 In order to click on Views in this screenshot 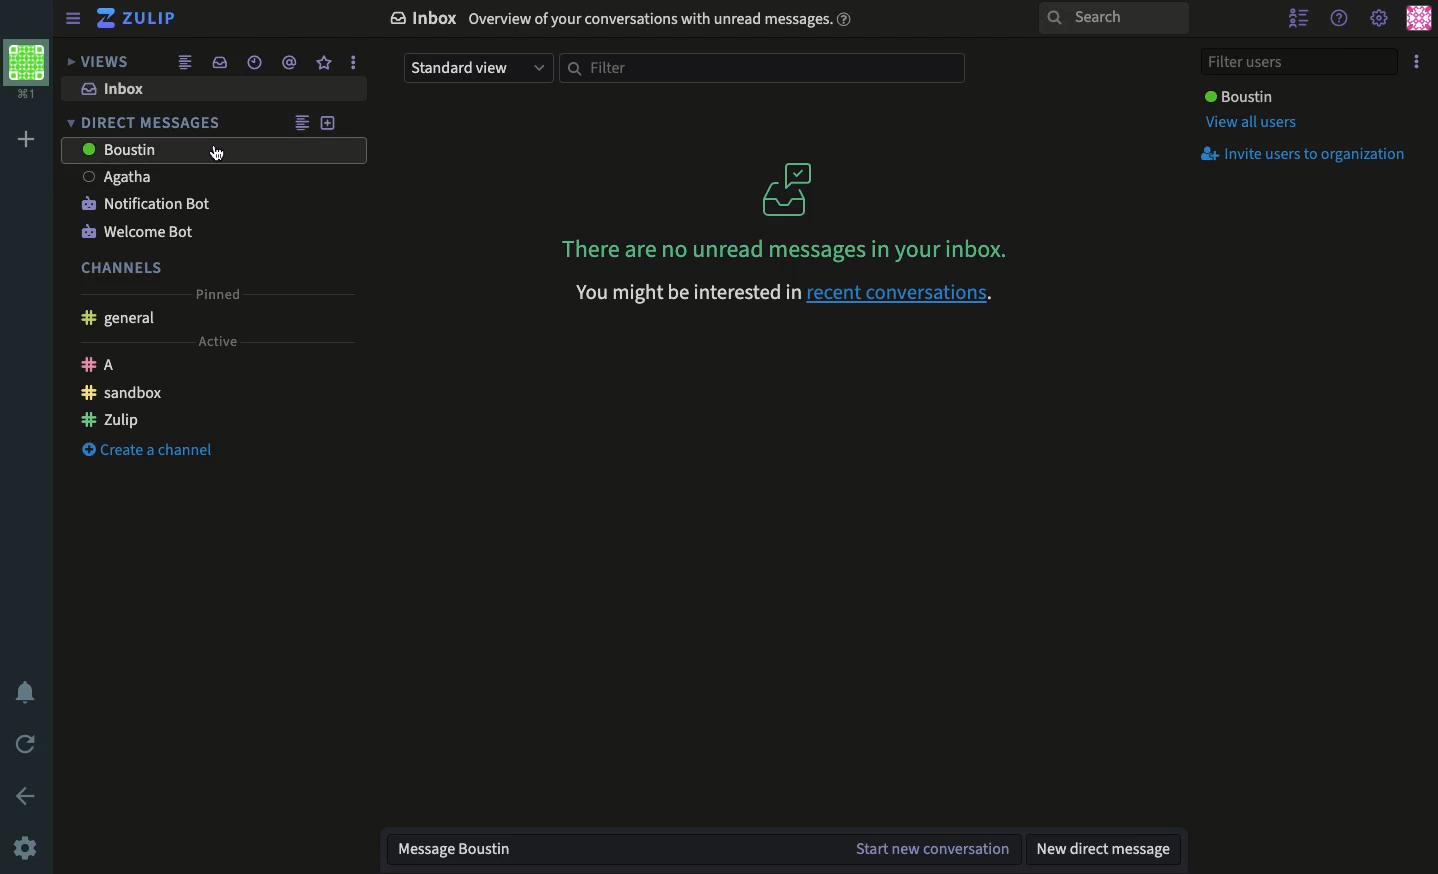, I will do `click(103, 59)`.